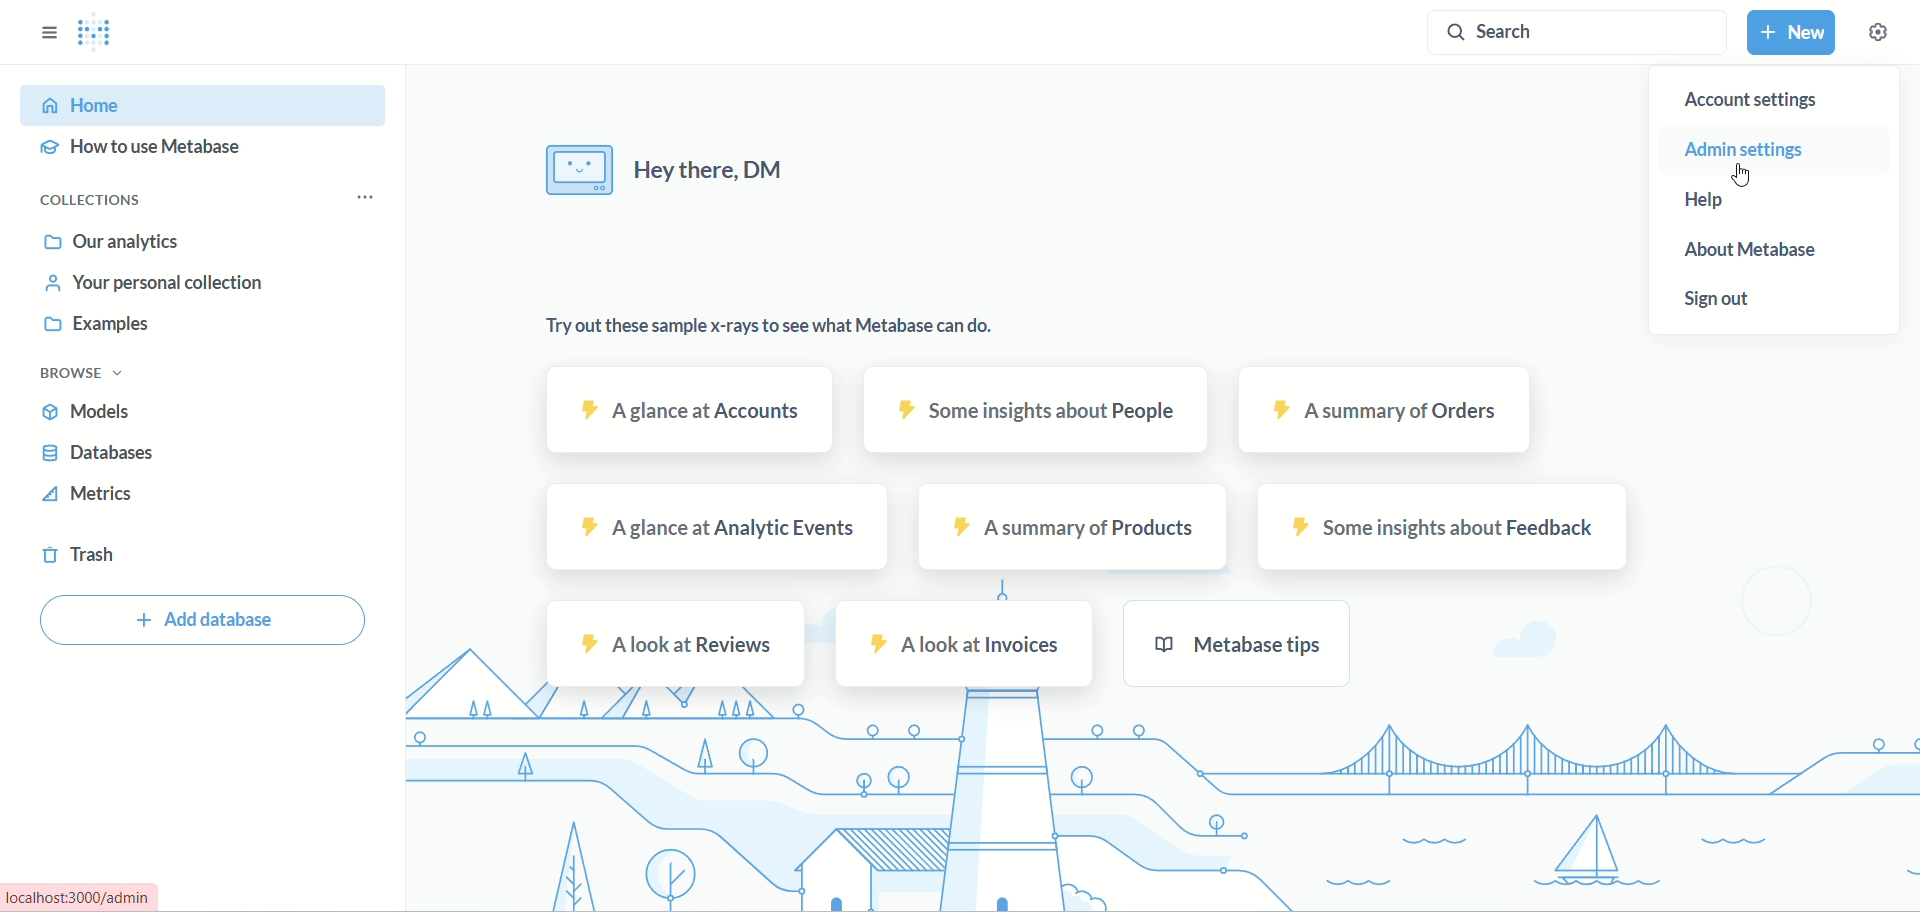 This screenshot has width=1920, height=912. What do you see at coordinates (364, 198) in the screenshot?
I see `options` at bounding box center [364, 198].